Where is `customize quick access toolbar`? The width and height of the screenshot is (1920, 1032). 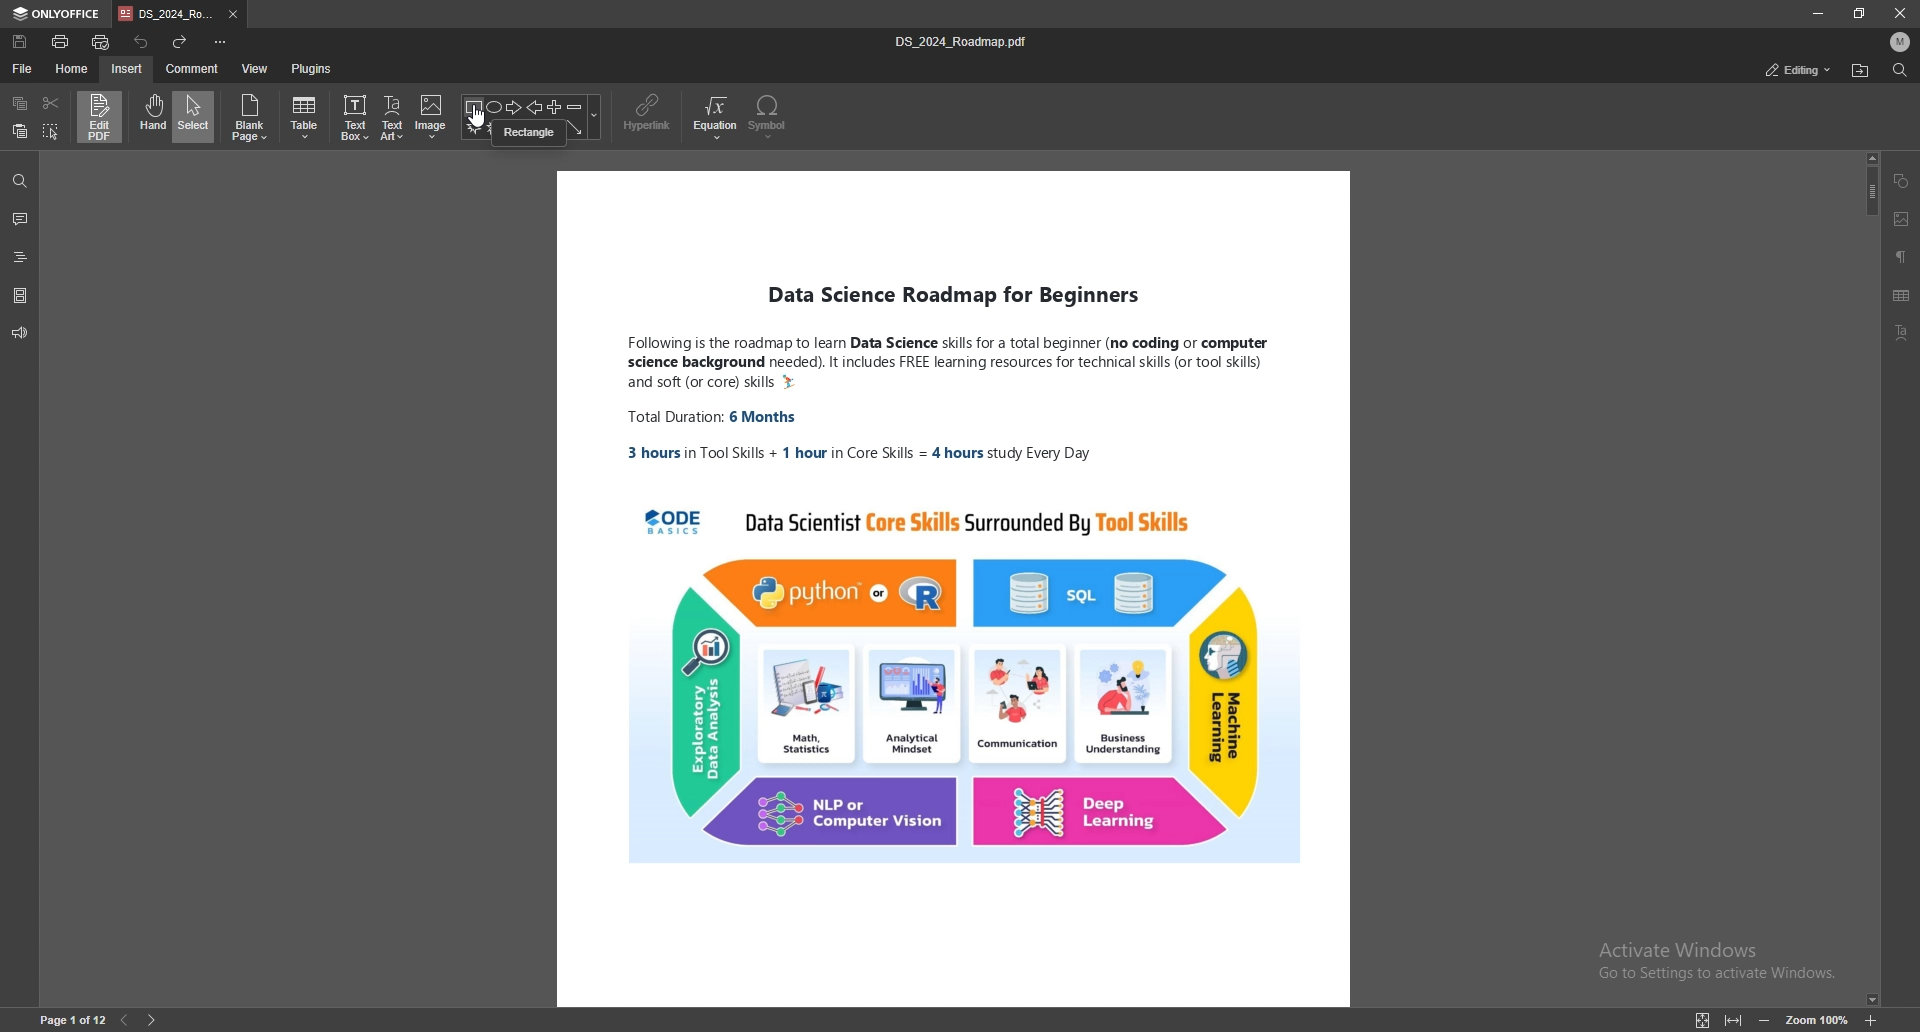
customize quick access toolbar is located at coordinates (221, 42).